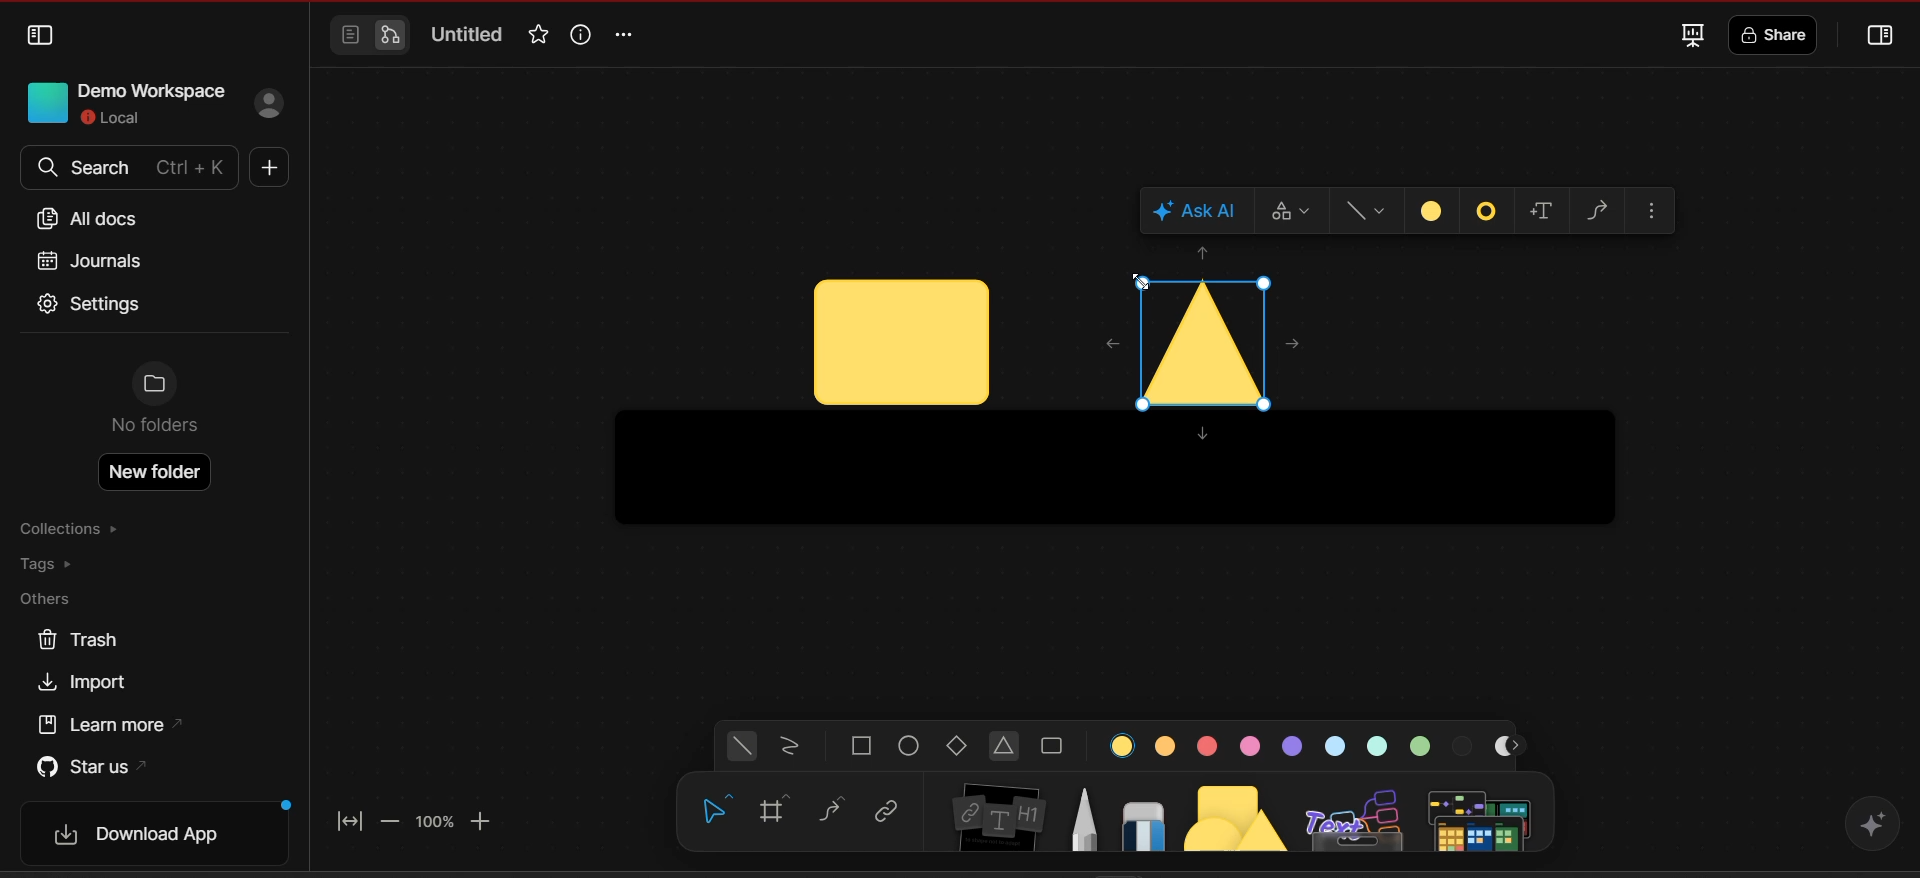 The image size is (1920, 878). I want to click on color 6, so click(1339, 745).